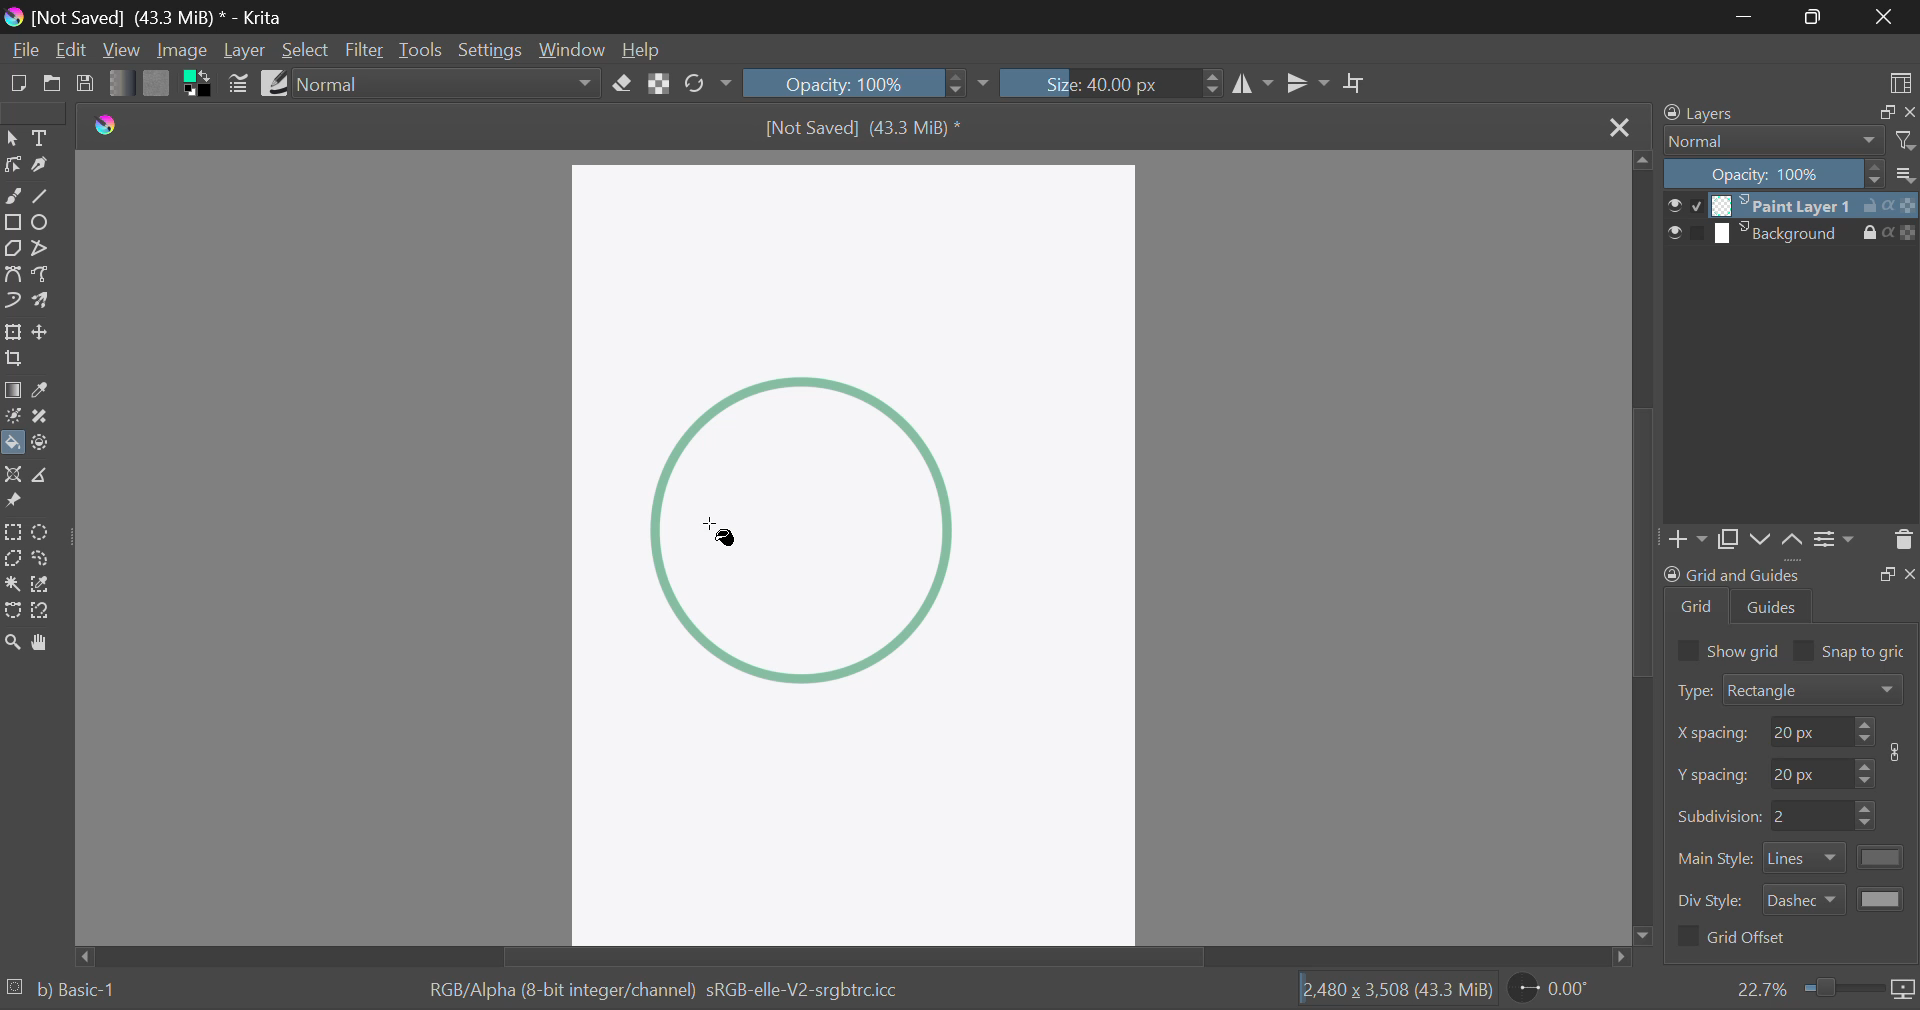  Describe the element at coordinates (1618, 127) in the screenshot. I see `Close` at that location.